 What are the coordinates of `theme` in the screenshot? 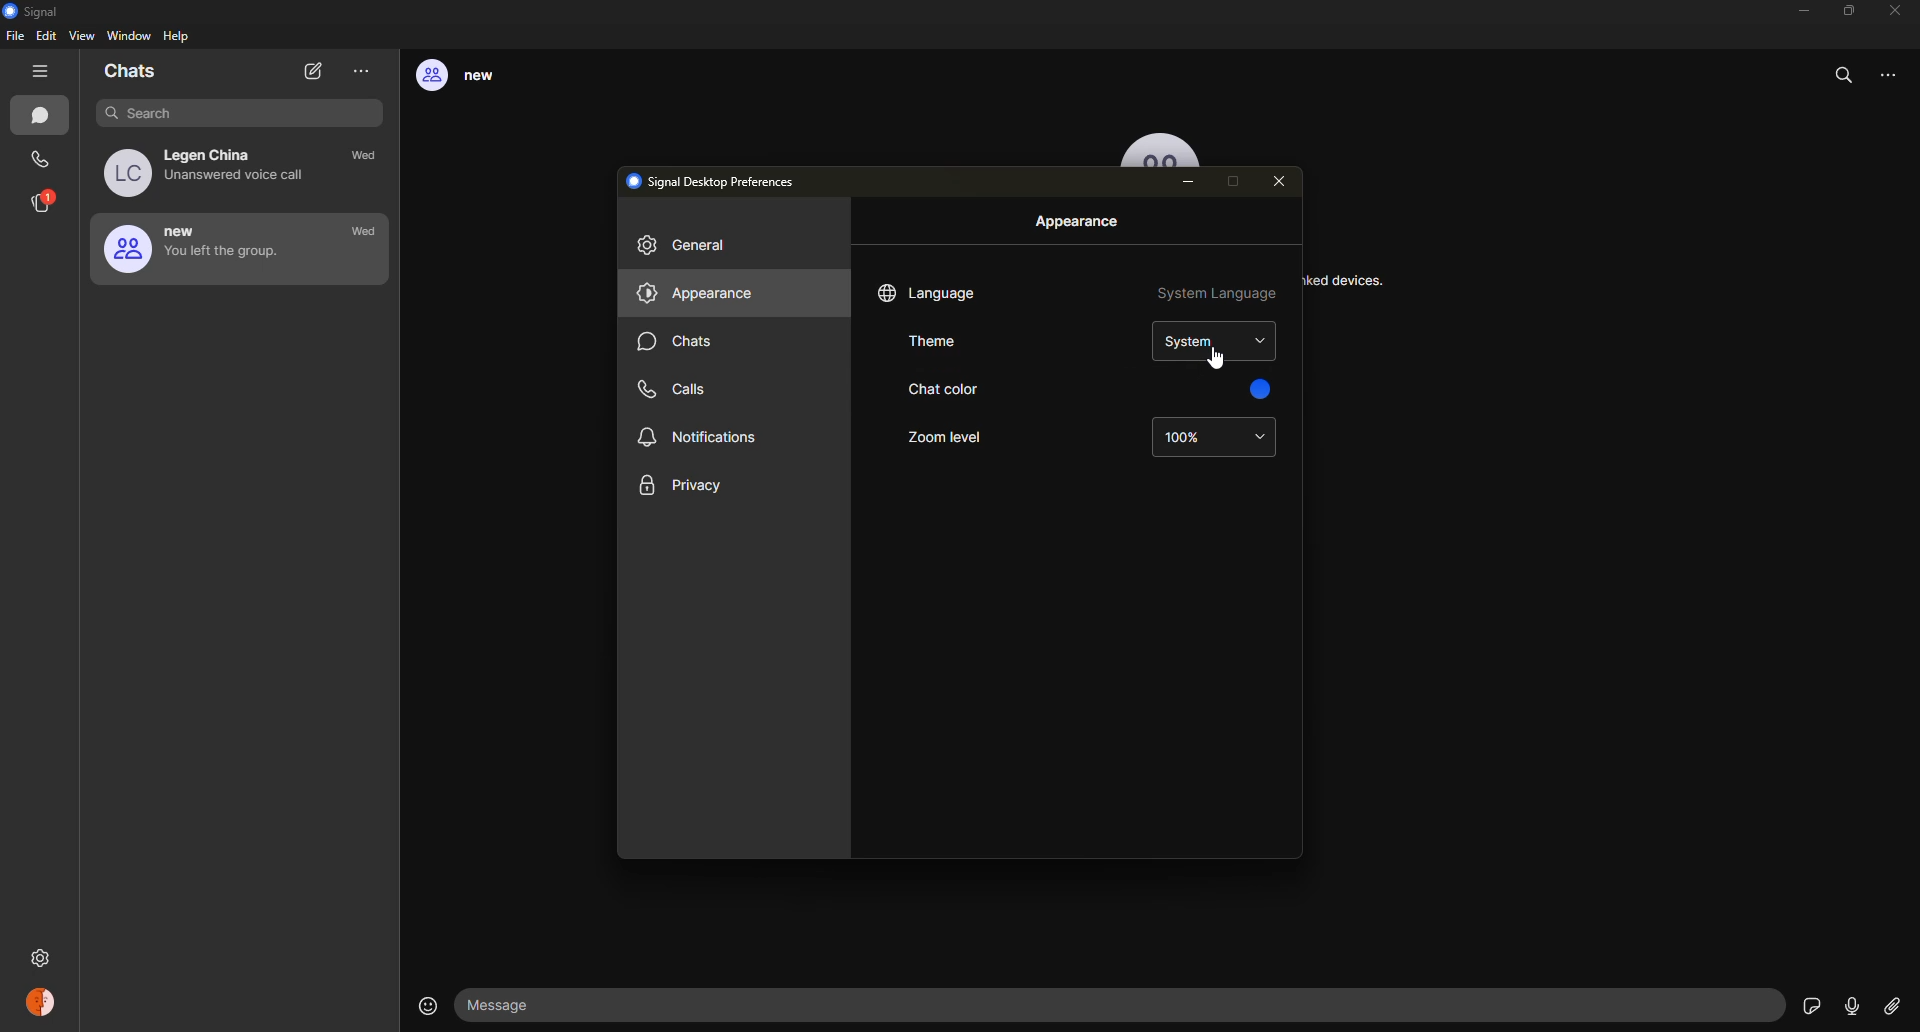 It's located at (942, 342).